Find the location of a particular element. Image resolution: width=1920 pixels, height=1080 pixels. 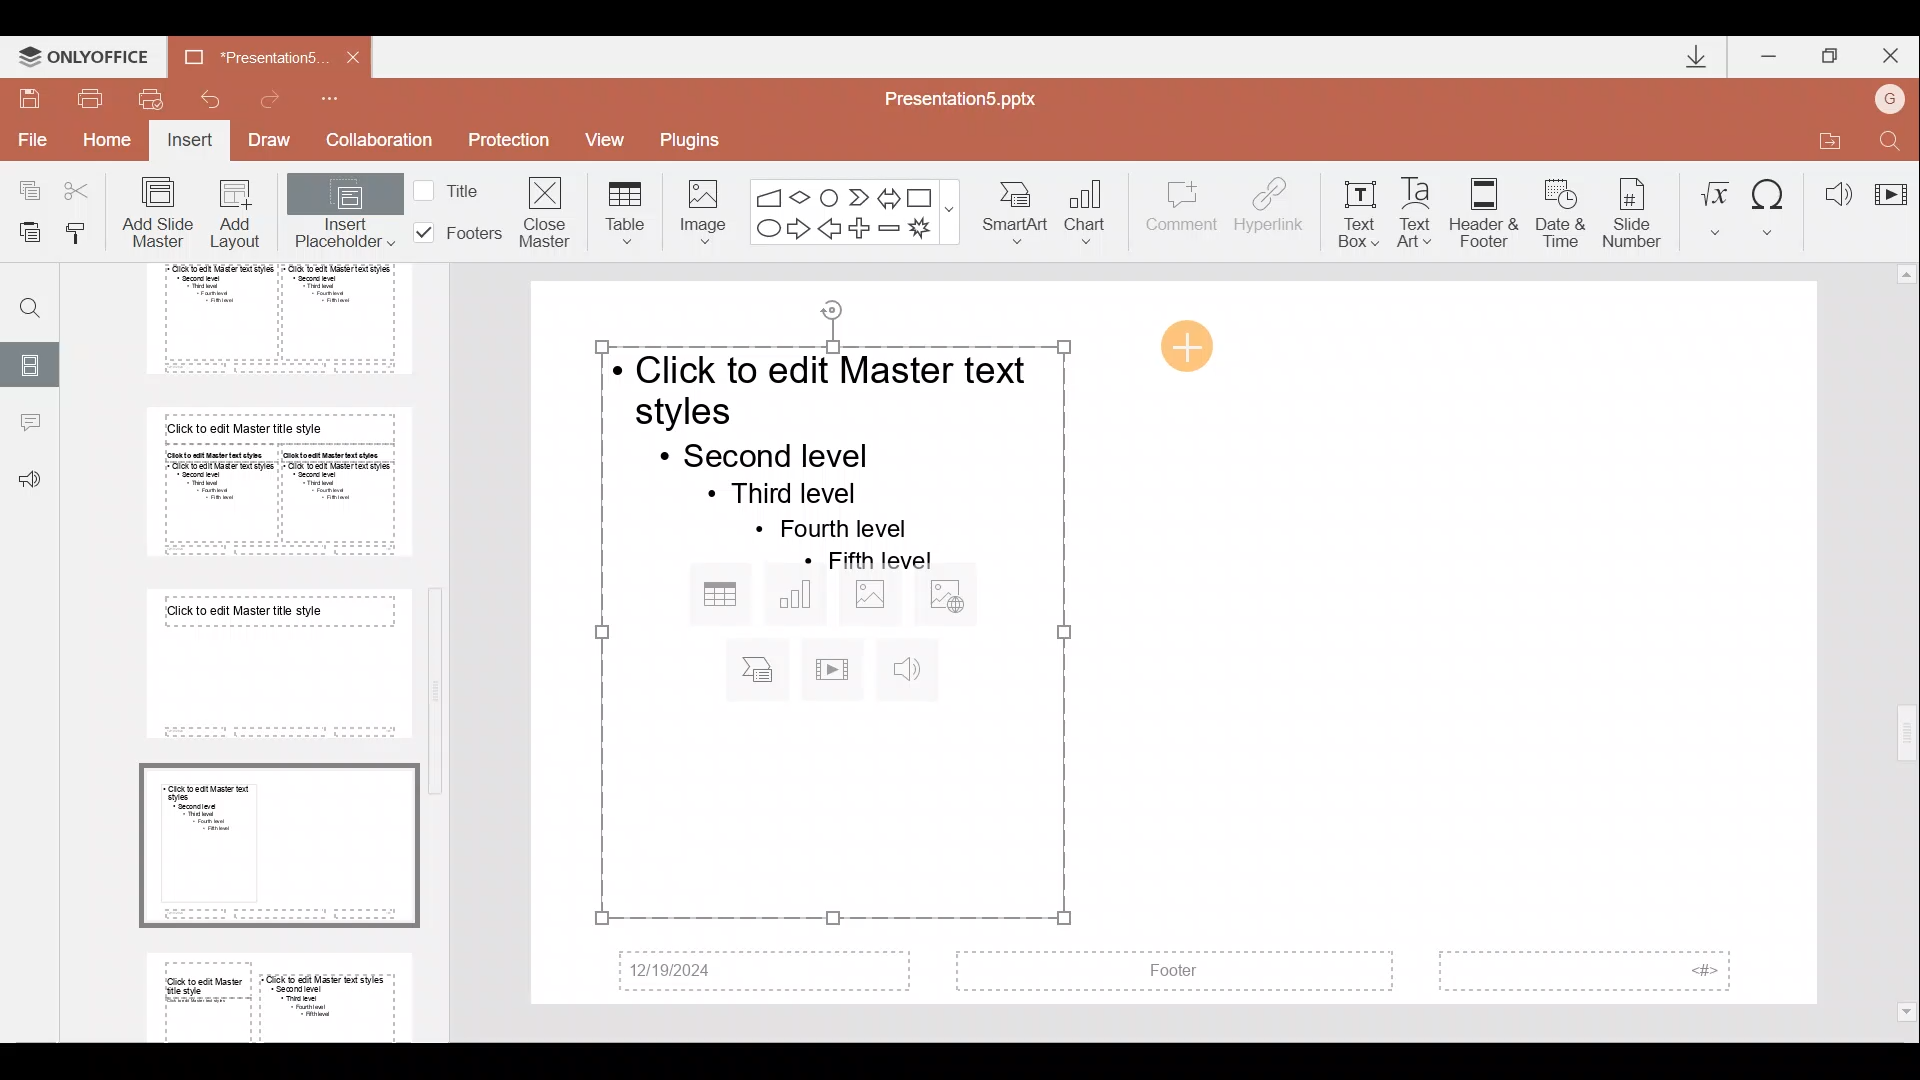

Cursor is located at coordinates (1184, 347).